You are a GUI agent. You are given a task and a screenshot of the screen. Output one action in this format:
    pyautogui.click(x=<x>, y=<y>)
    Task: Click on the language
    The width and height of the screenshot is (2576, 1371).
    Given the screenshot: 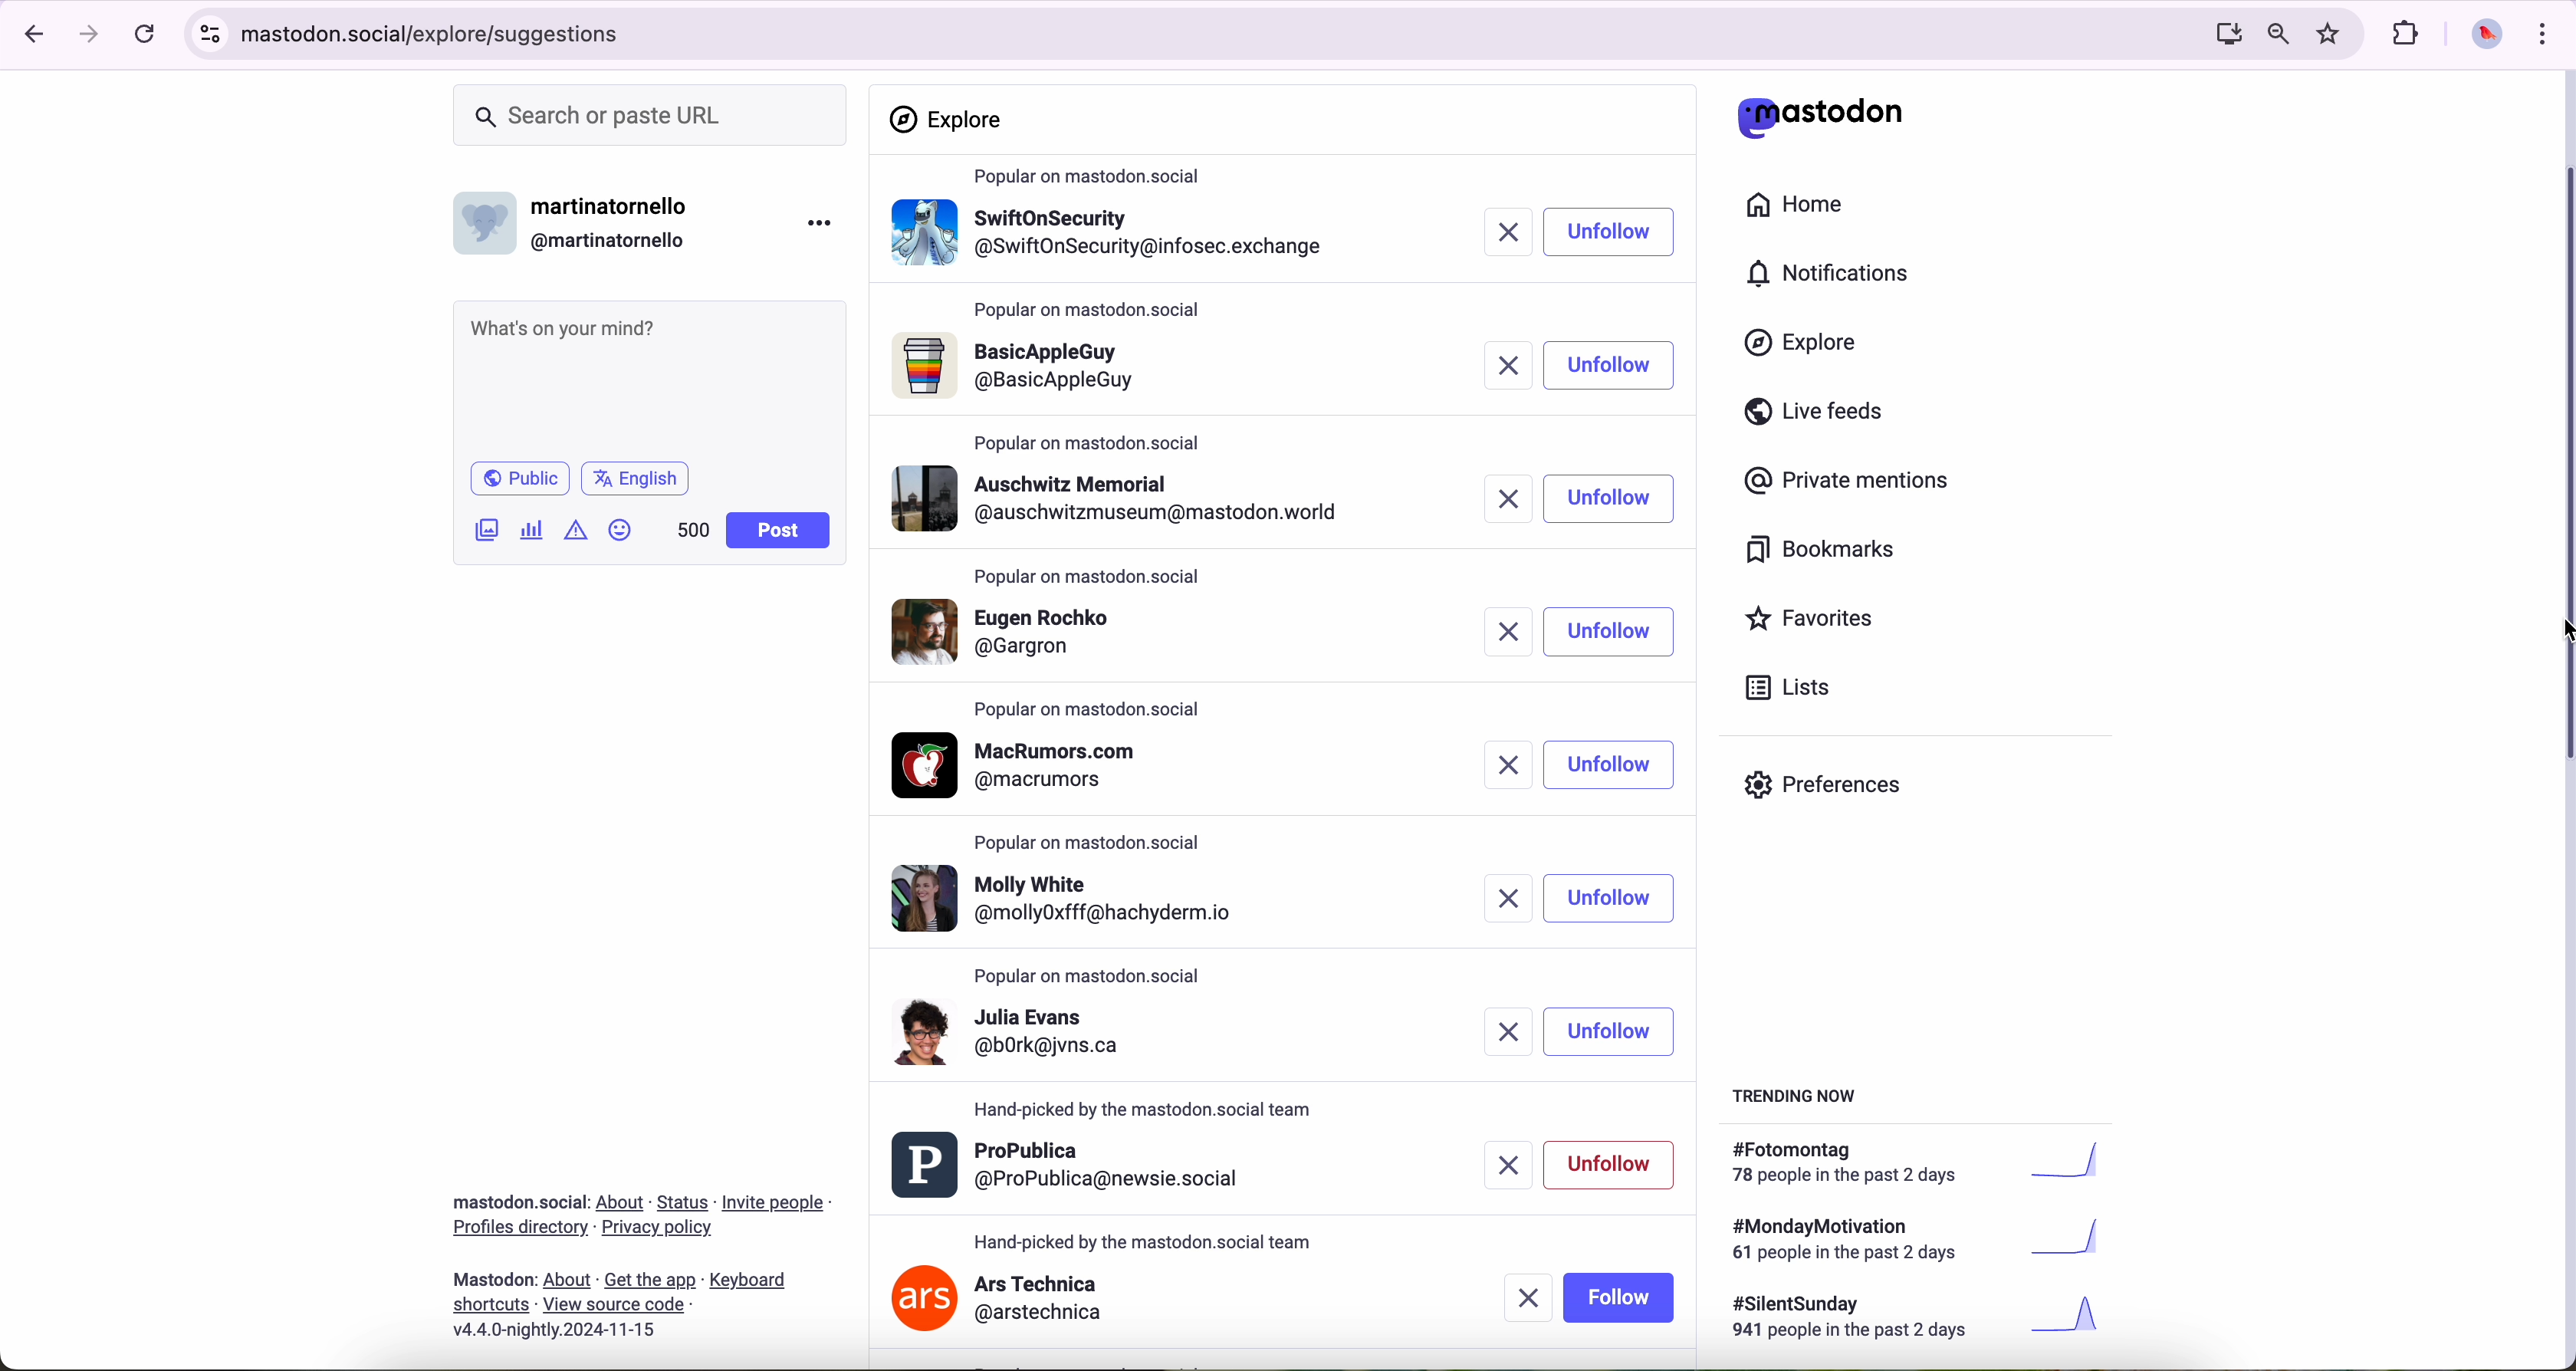 What is the action you would take?
    pyautogui.click(x=636, y=477)
    